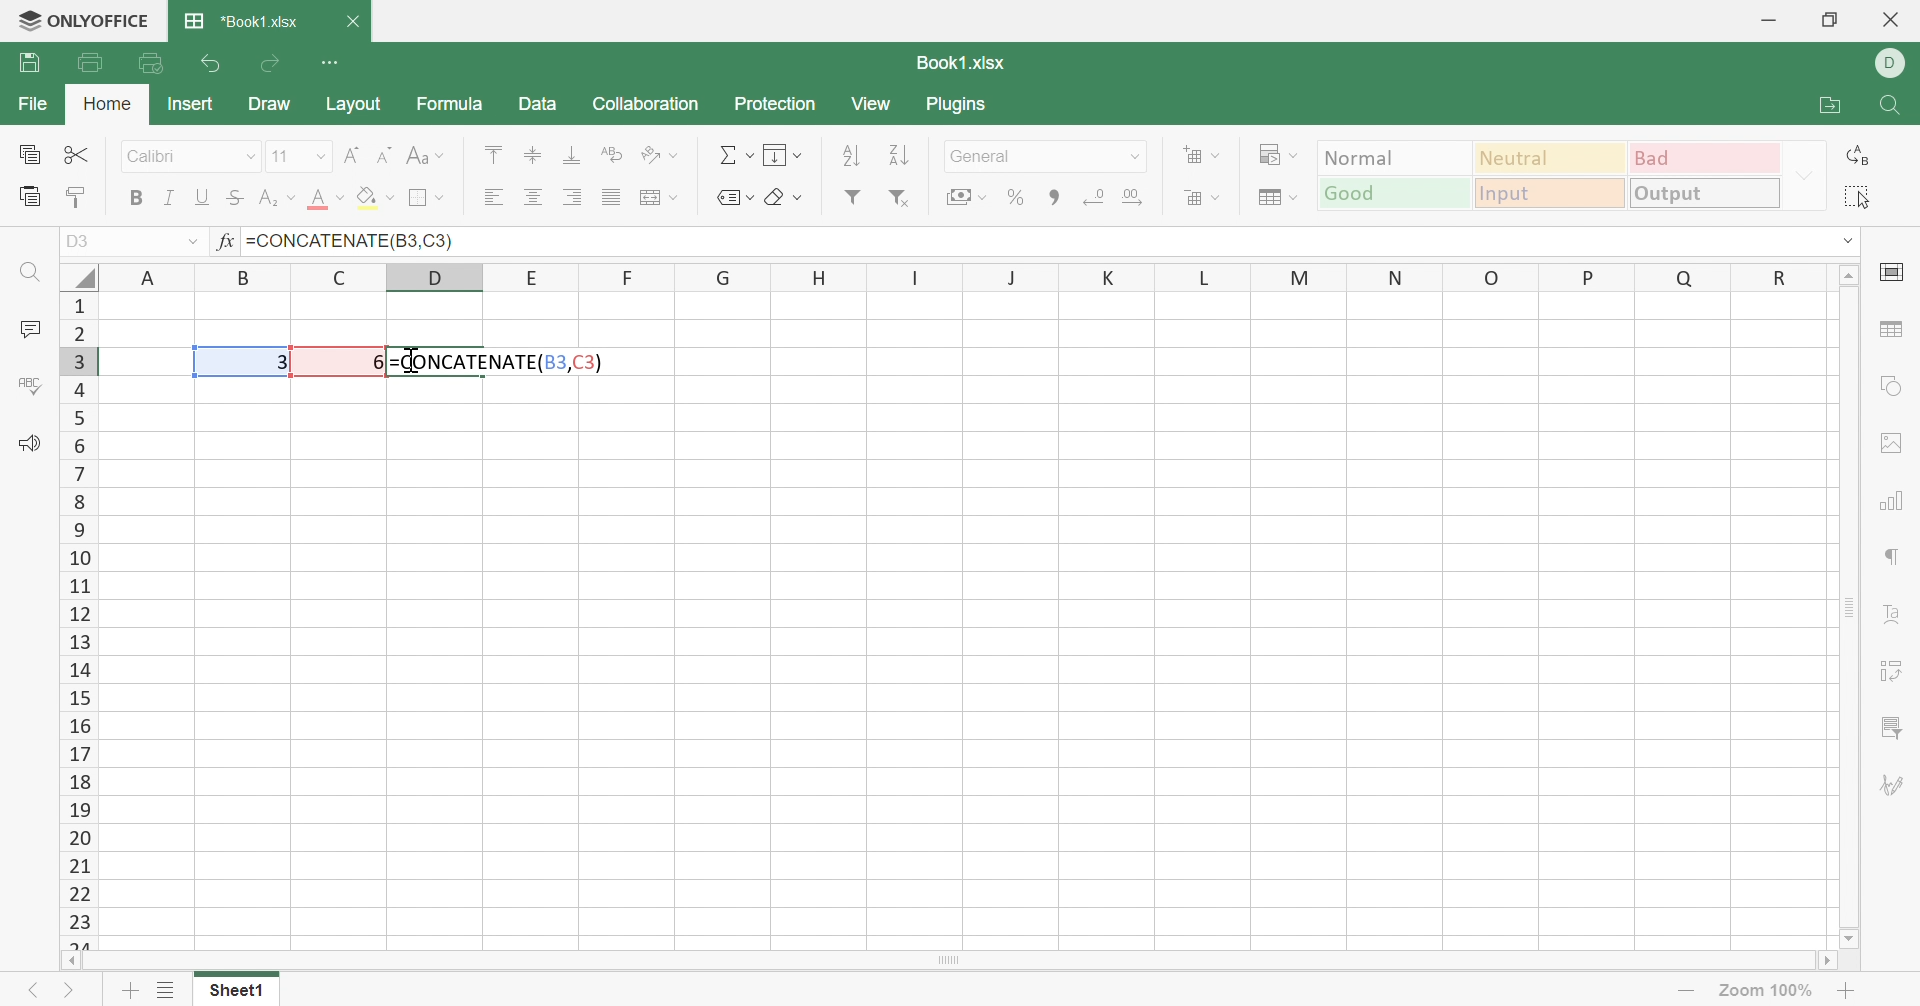 The width and height of the screenshot is (1920, 1006). I want to click on Cell settings, so click(1896, 270).